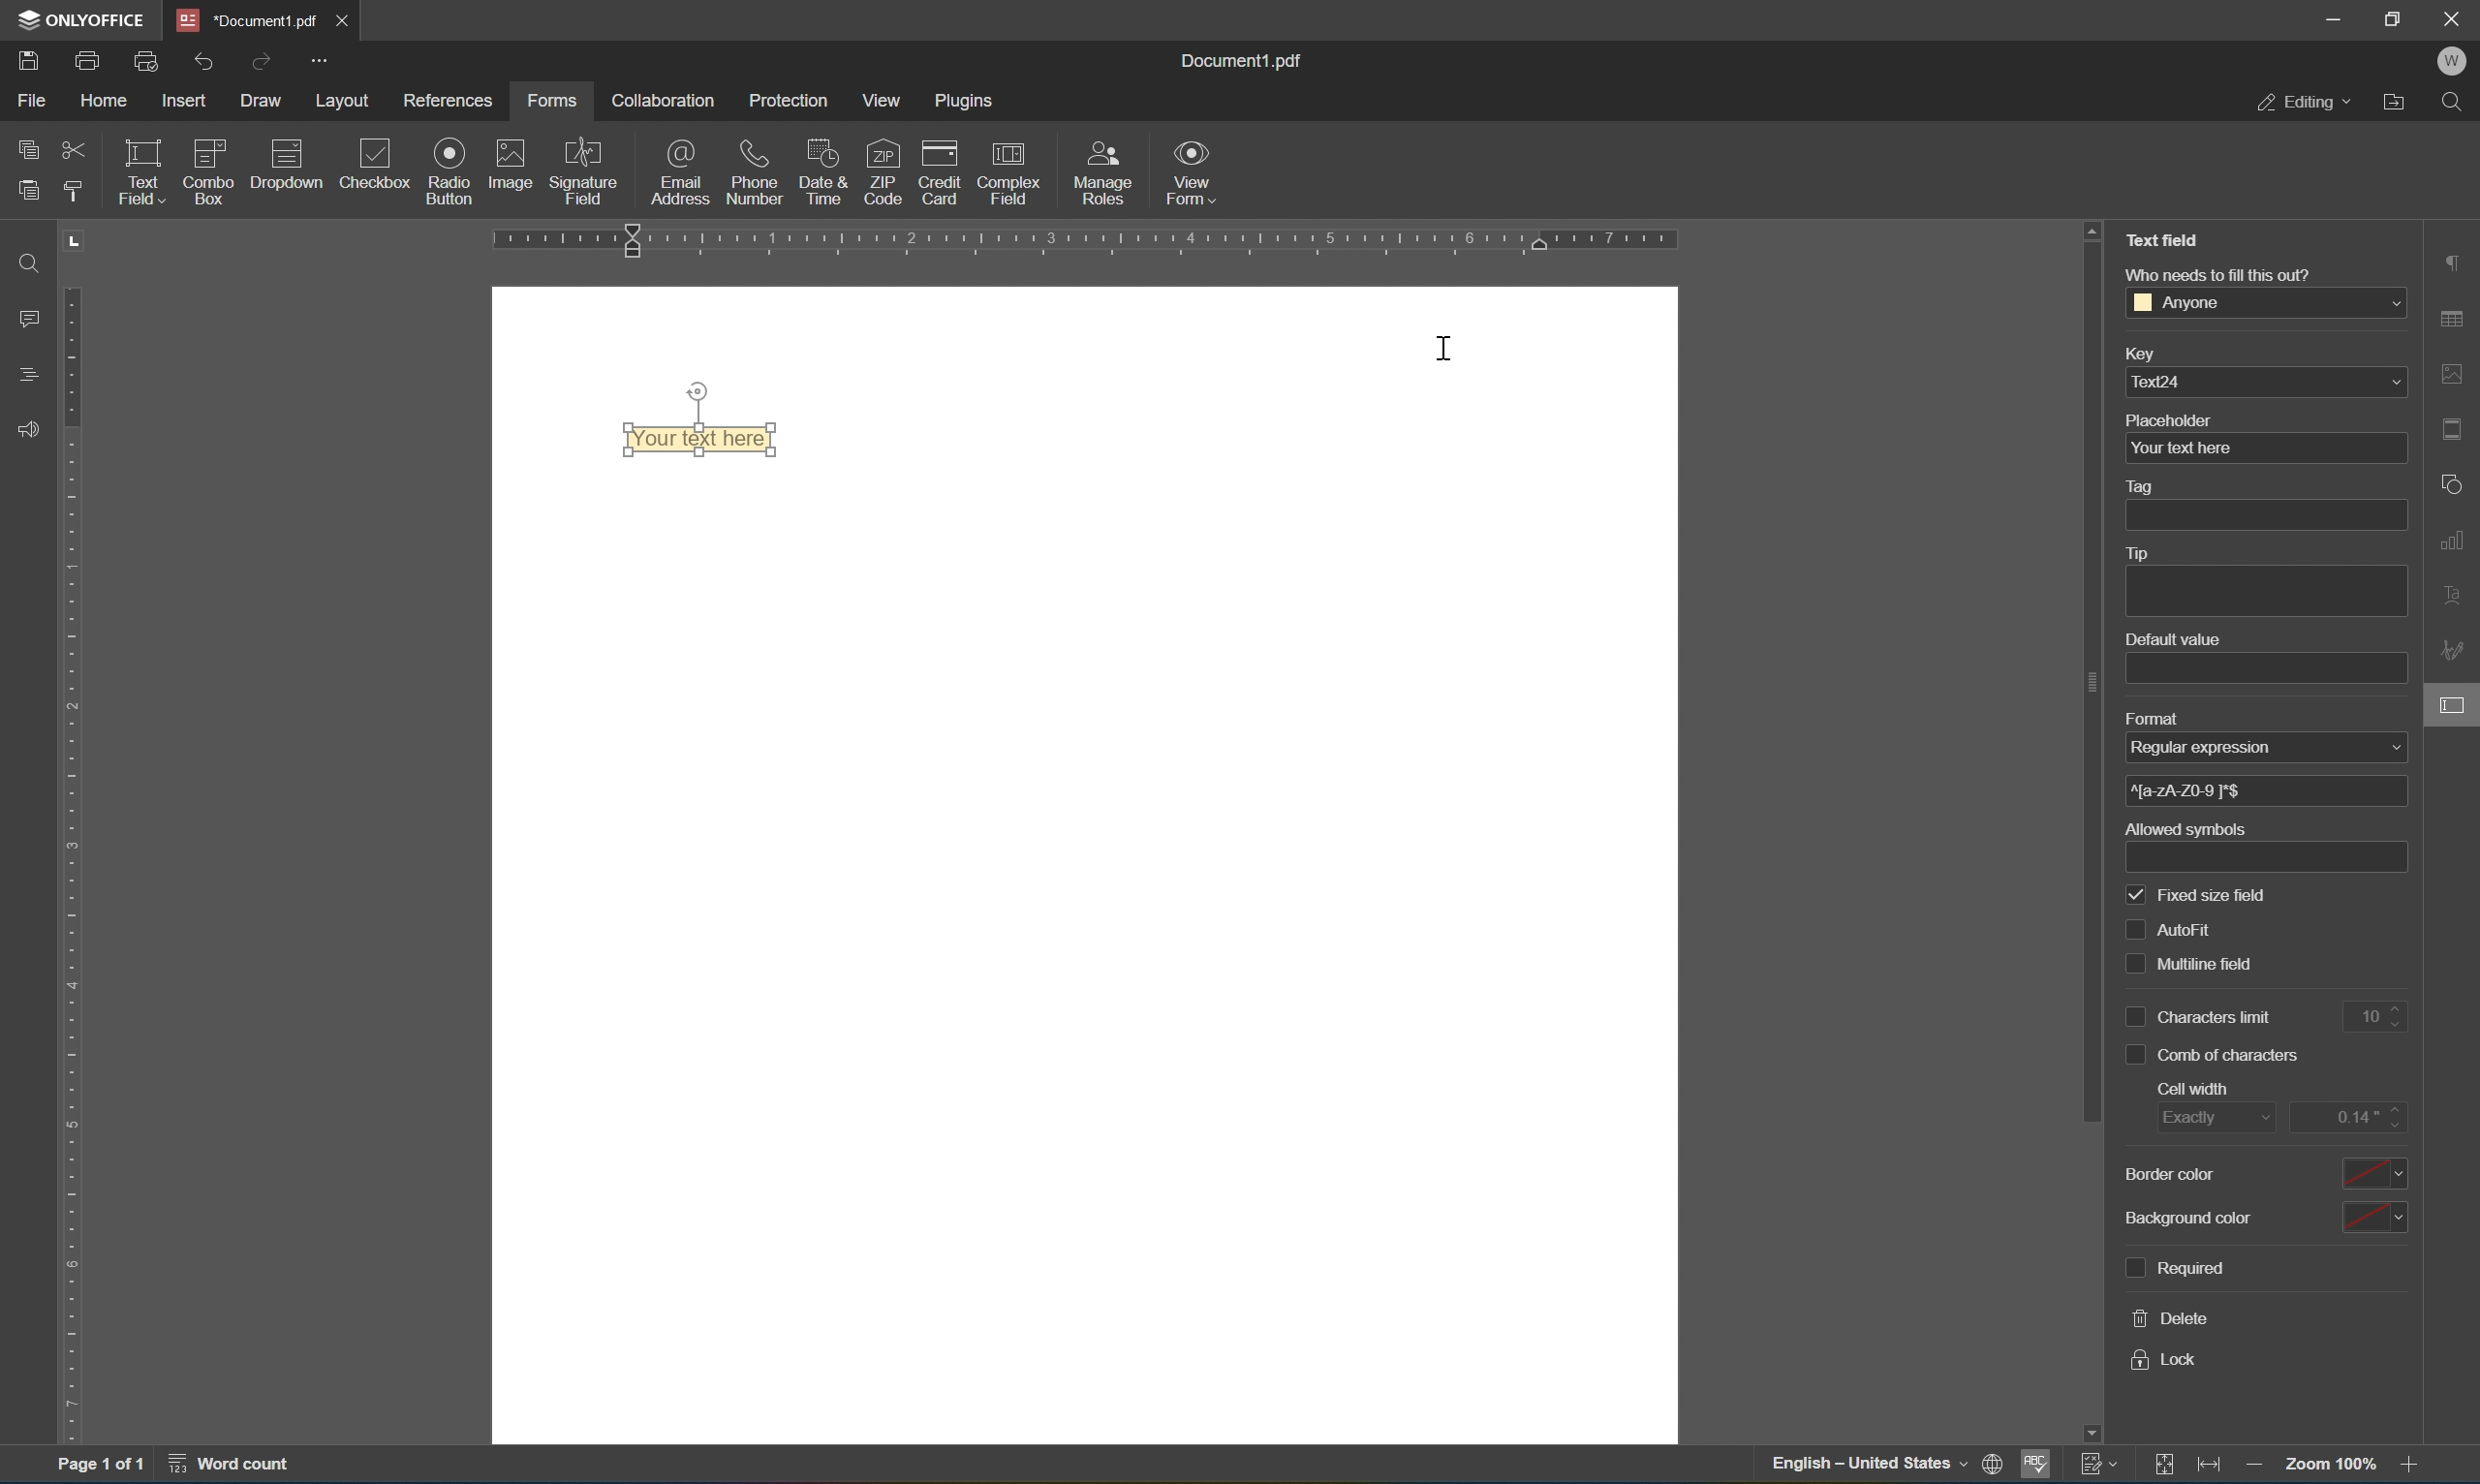  Describe the element at coordinates (89, 64) in the screenshot. I see `print` at that location.